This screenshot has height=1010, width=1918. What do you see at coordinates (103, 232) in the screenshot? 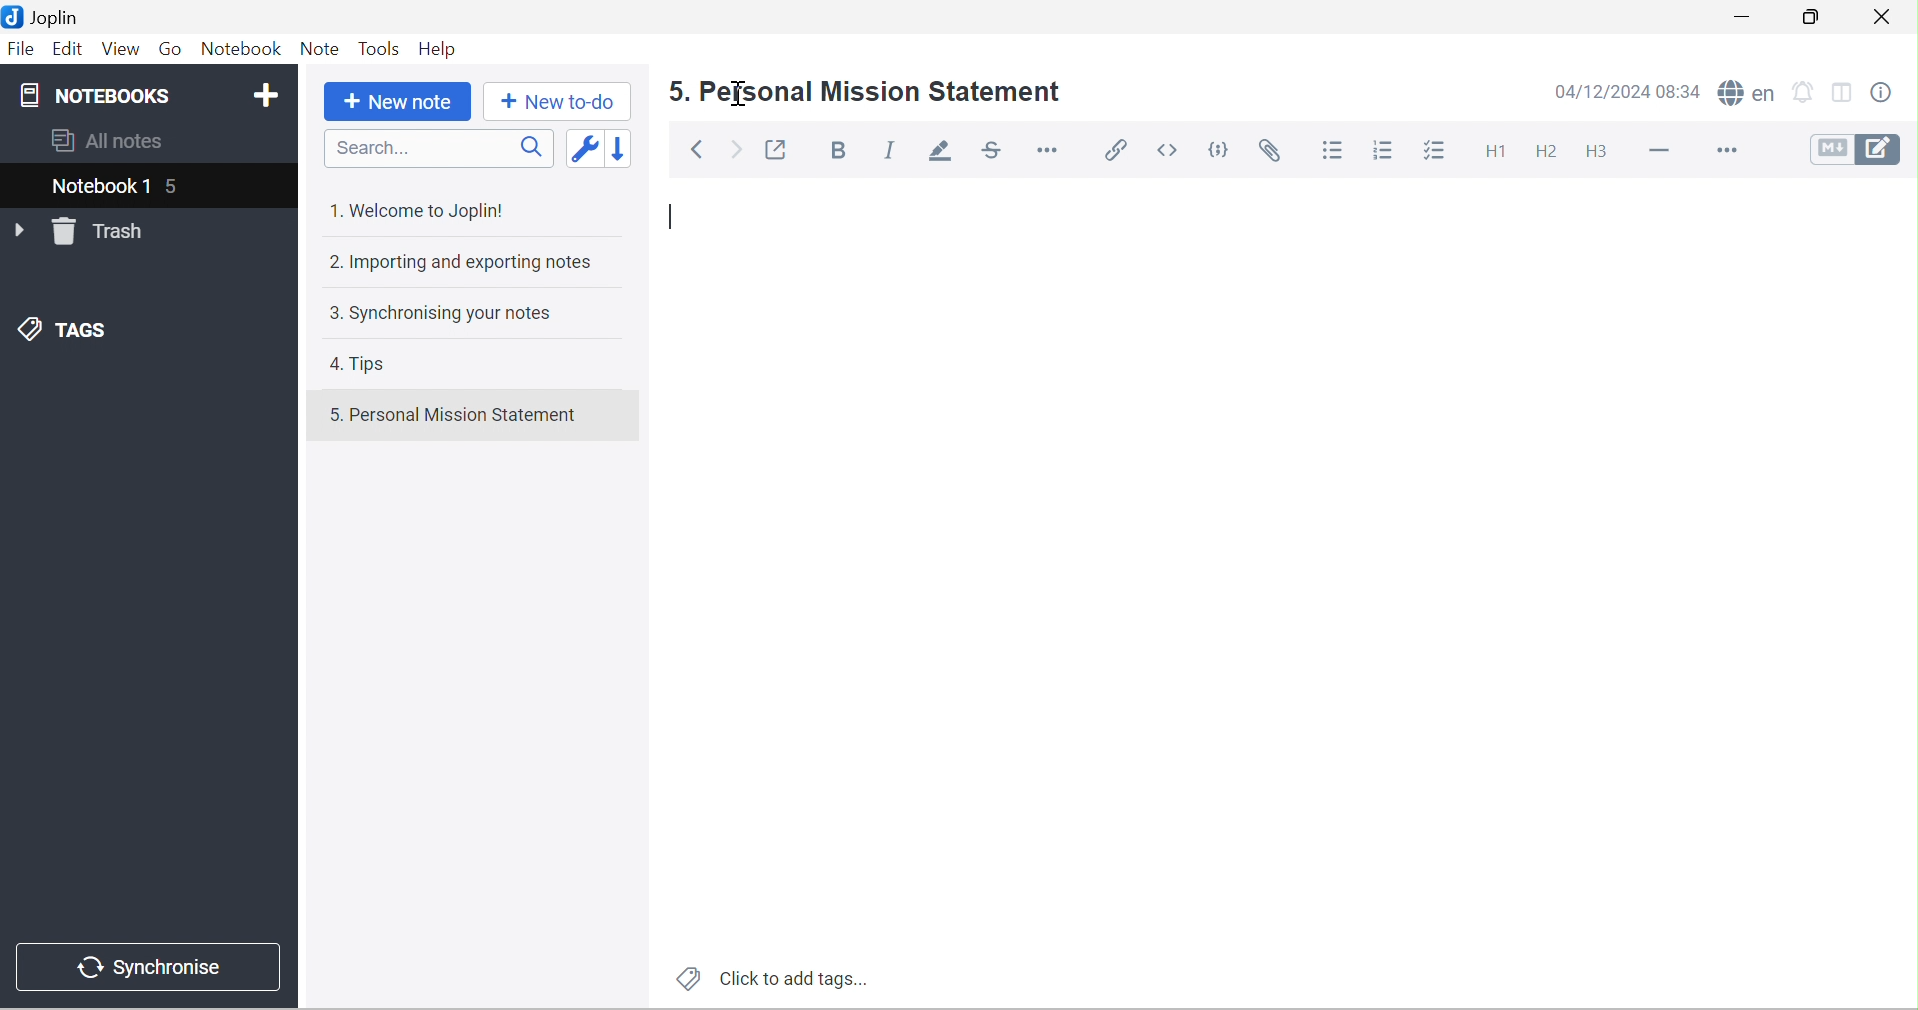
I see `Trash` at bounding box center [103, 232].